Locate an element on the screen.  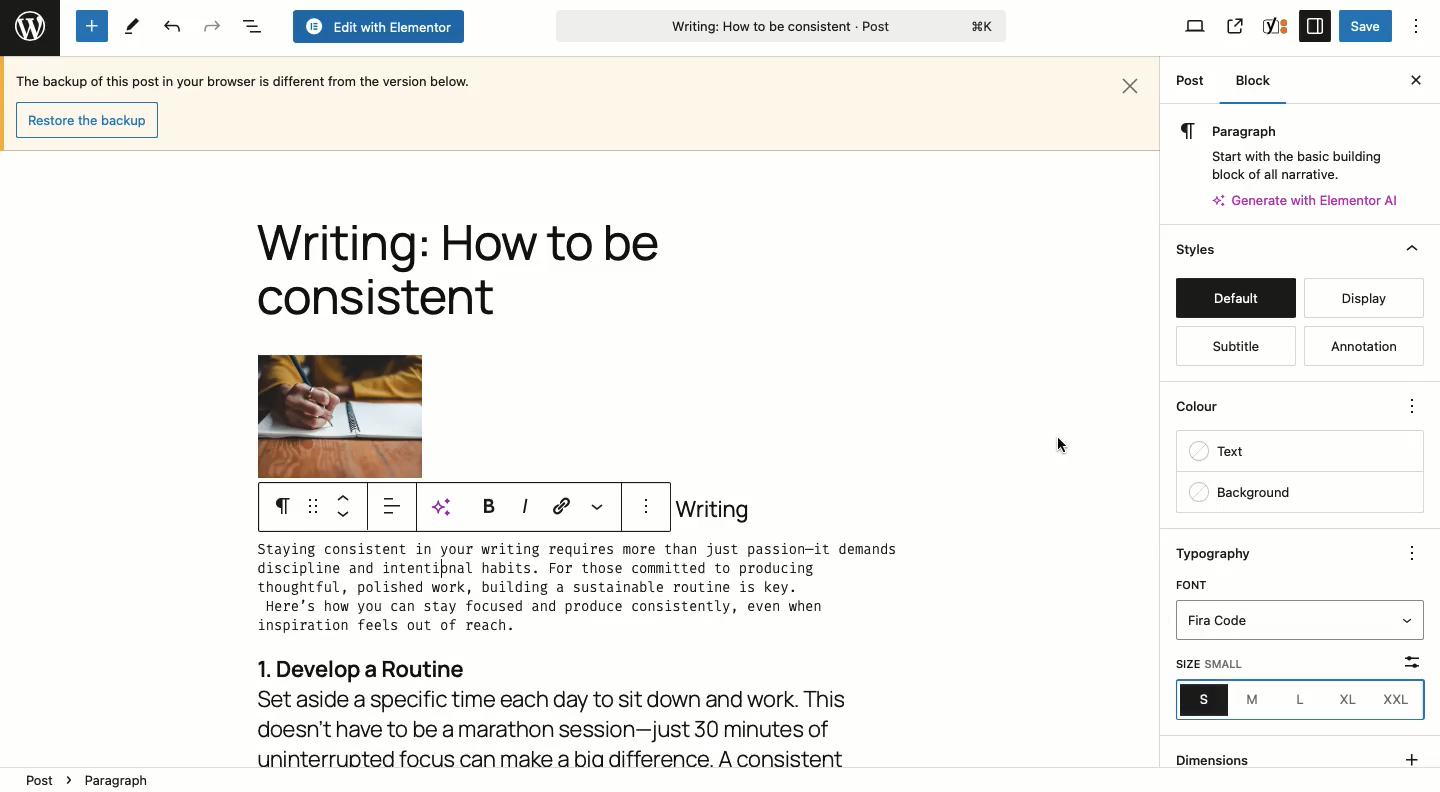
Cursor is located at coordinates (1060, 443).